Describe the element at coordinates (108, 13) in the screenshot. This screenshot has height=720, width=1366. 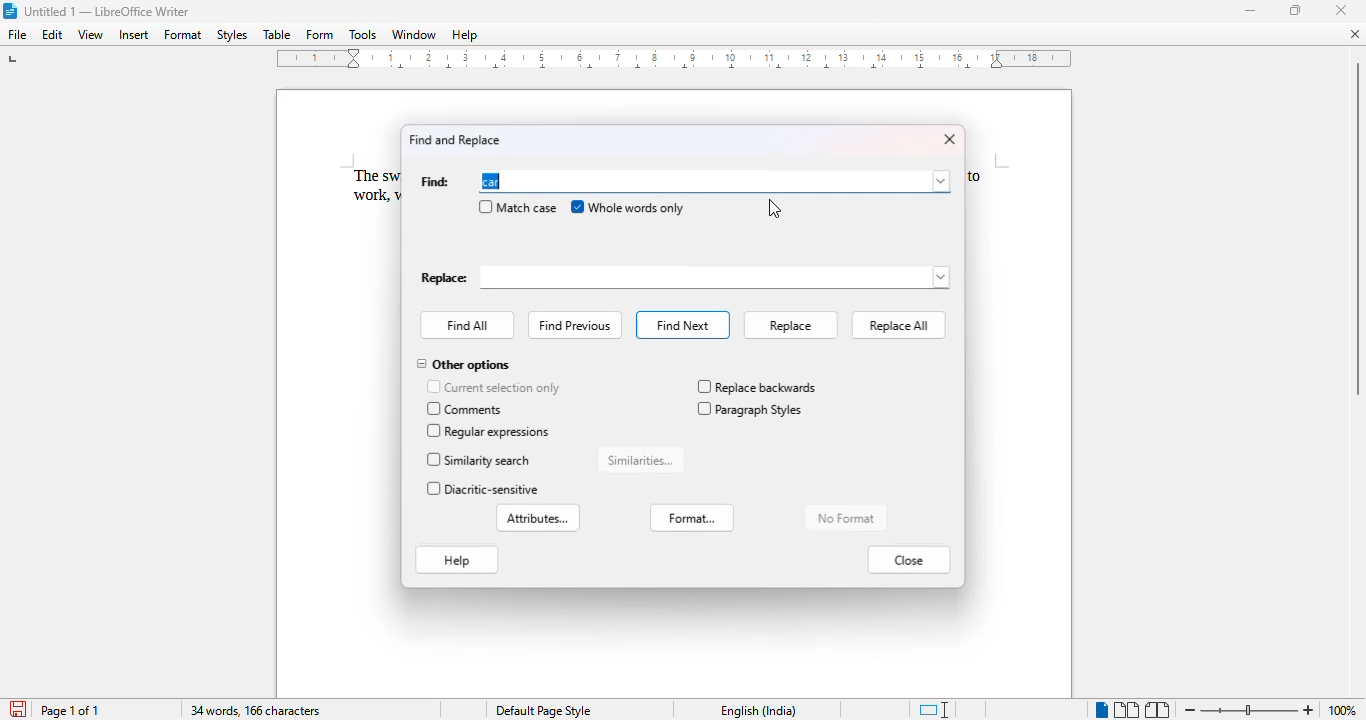
I see `Untitled 1 -- LibreOffice Writer` at that location.